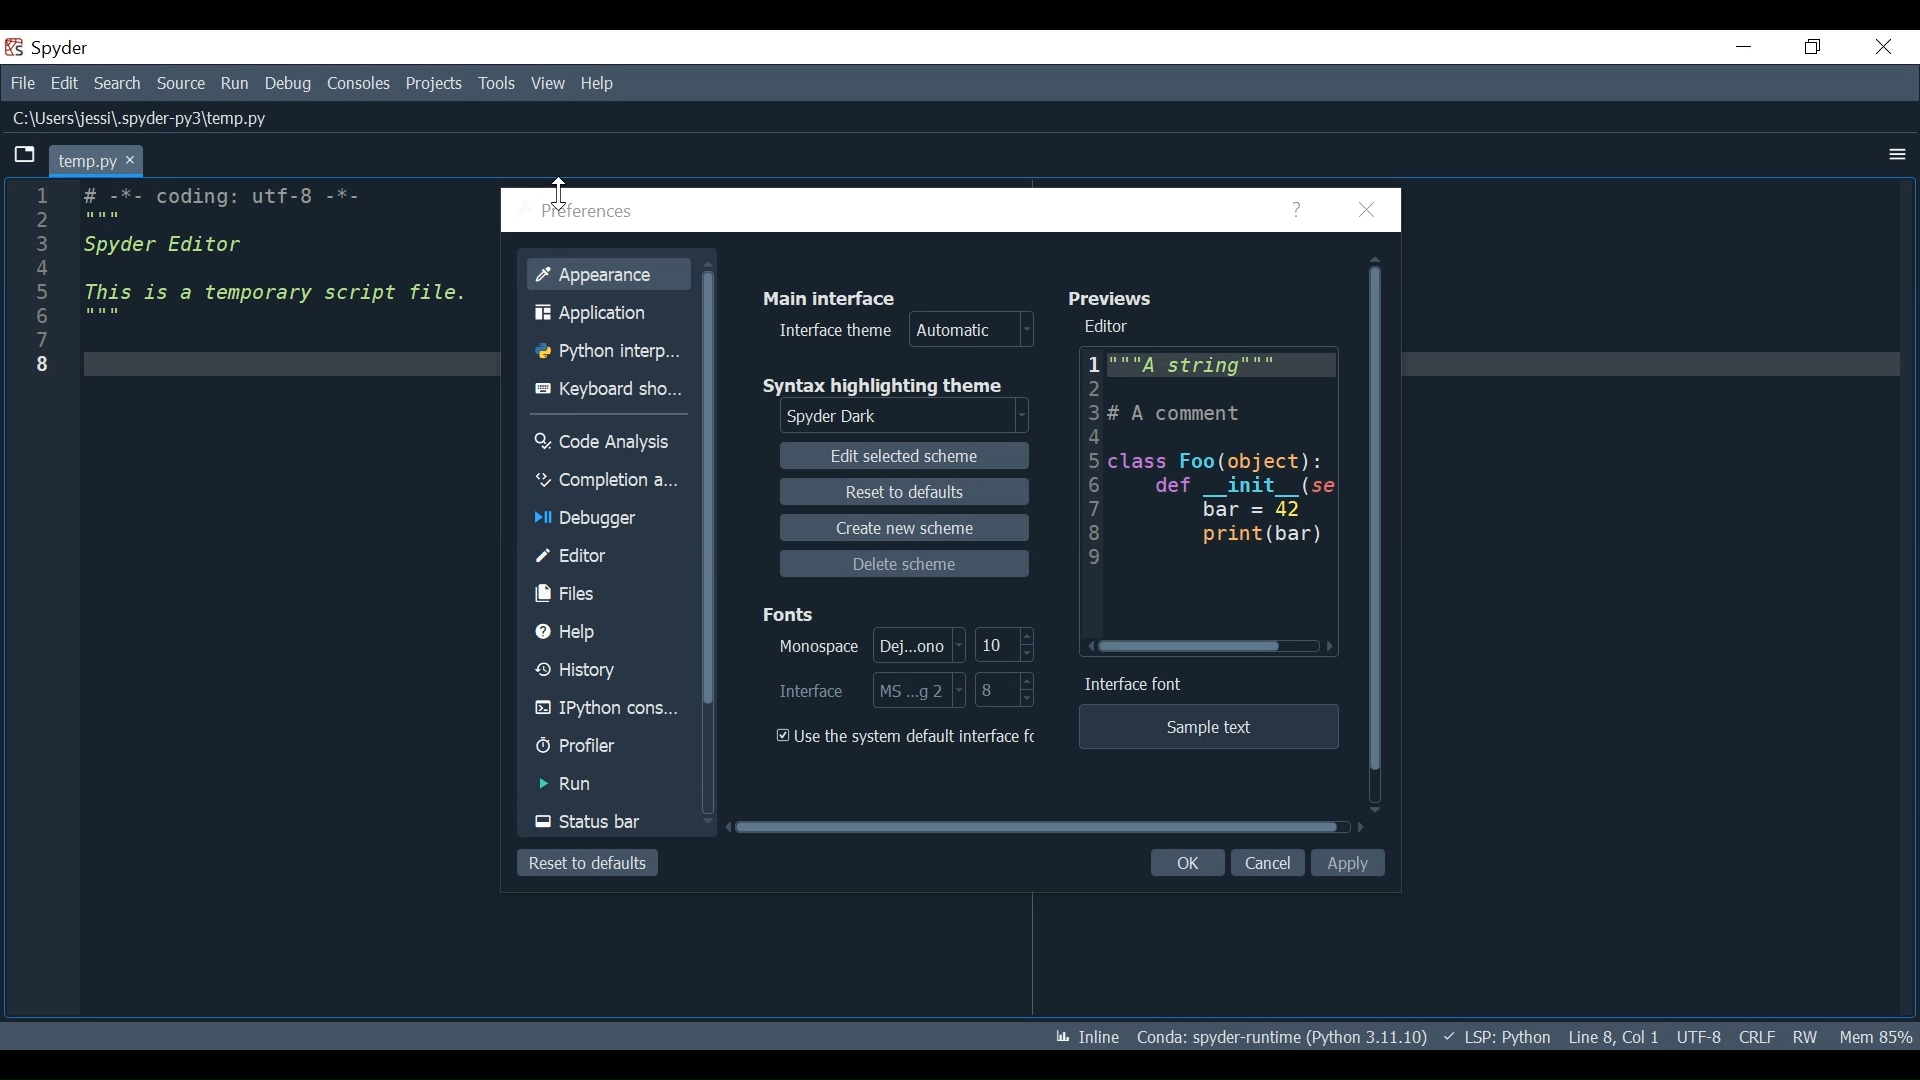 This screenshot has width=1920, height=1080. I want to click on Apply, so click(1348, 863).